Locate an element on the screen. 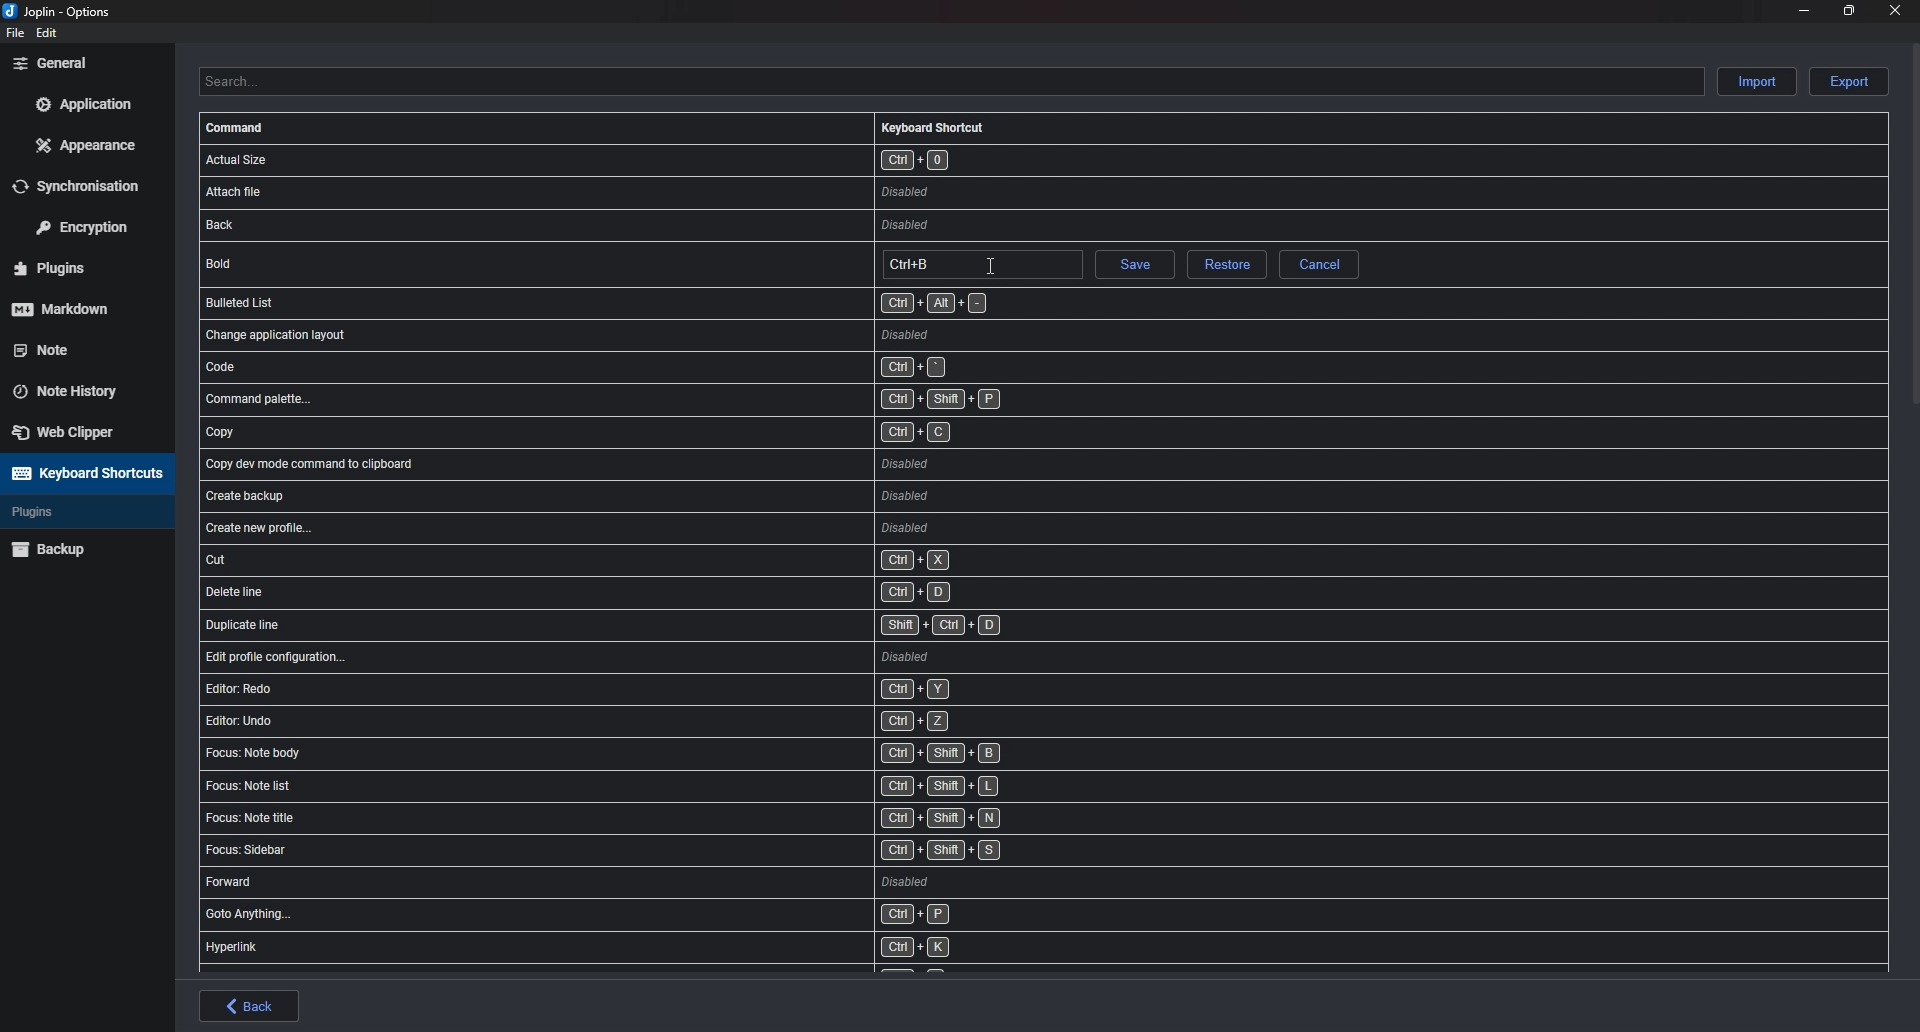  shortcut is located at coordinates (684, 624).